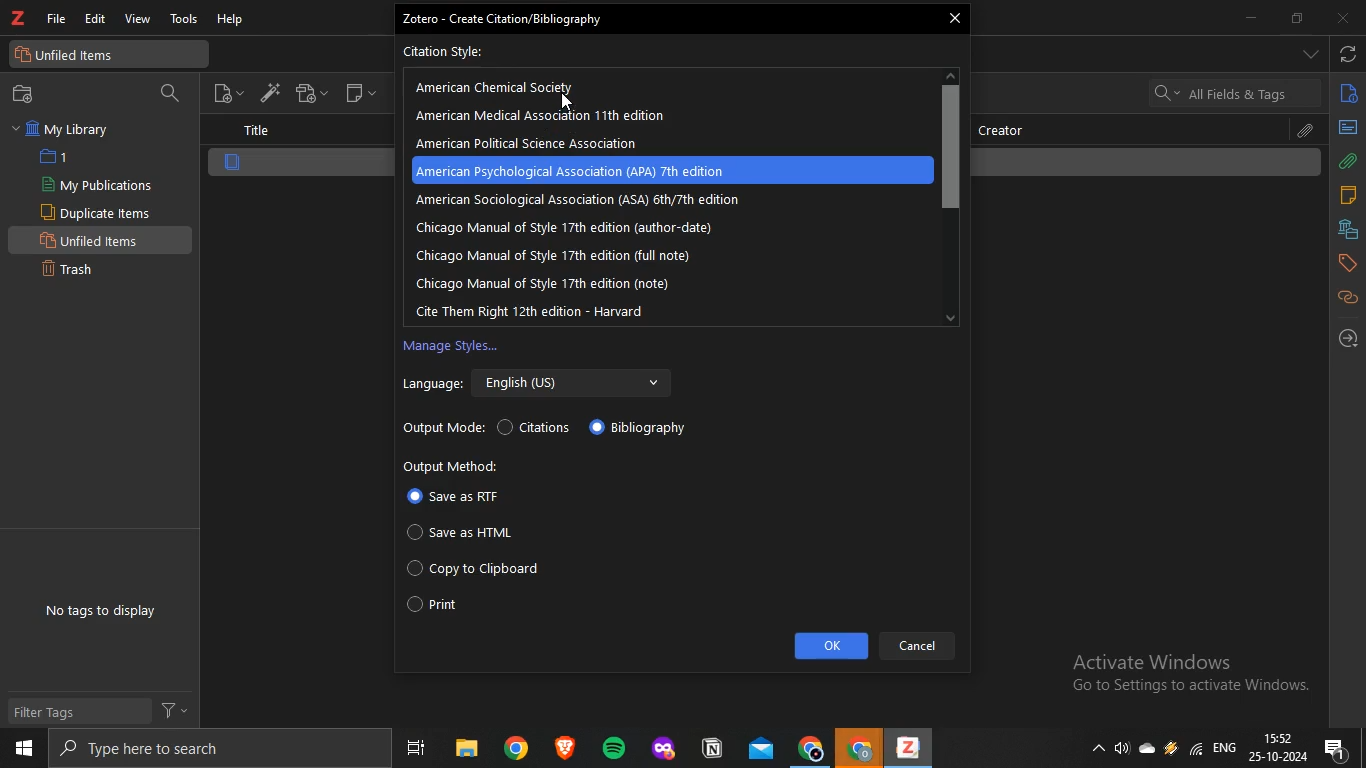 Image resolution: width=1366 pixels, height=768 pixels. Describe the element at coordinates (1150, 746) in the screenshot. I see `cloud` at that location.